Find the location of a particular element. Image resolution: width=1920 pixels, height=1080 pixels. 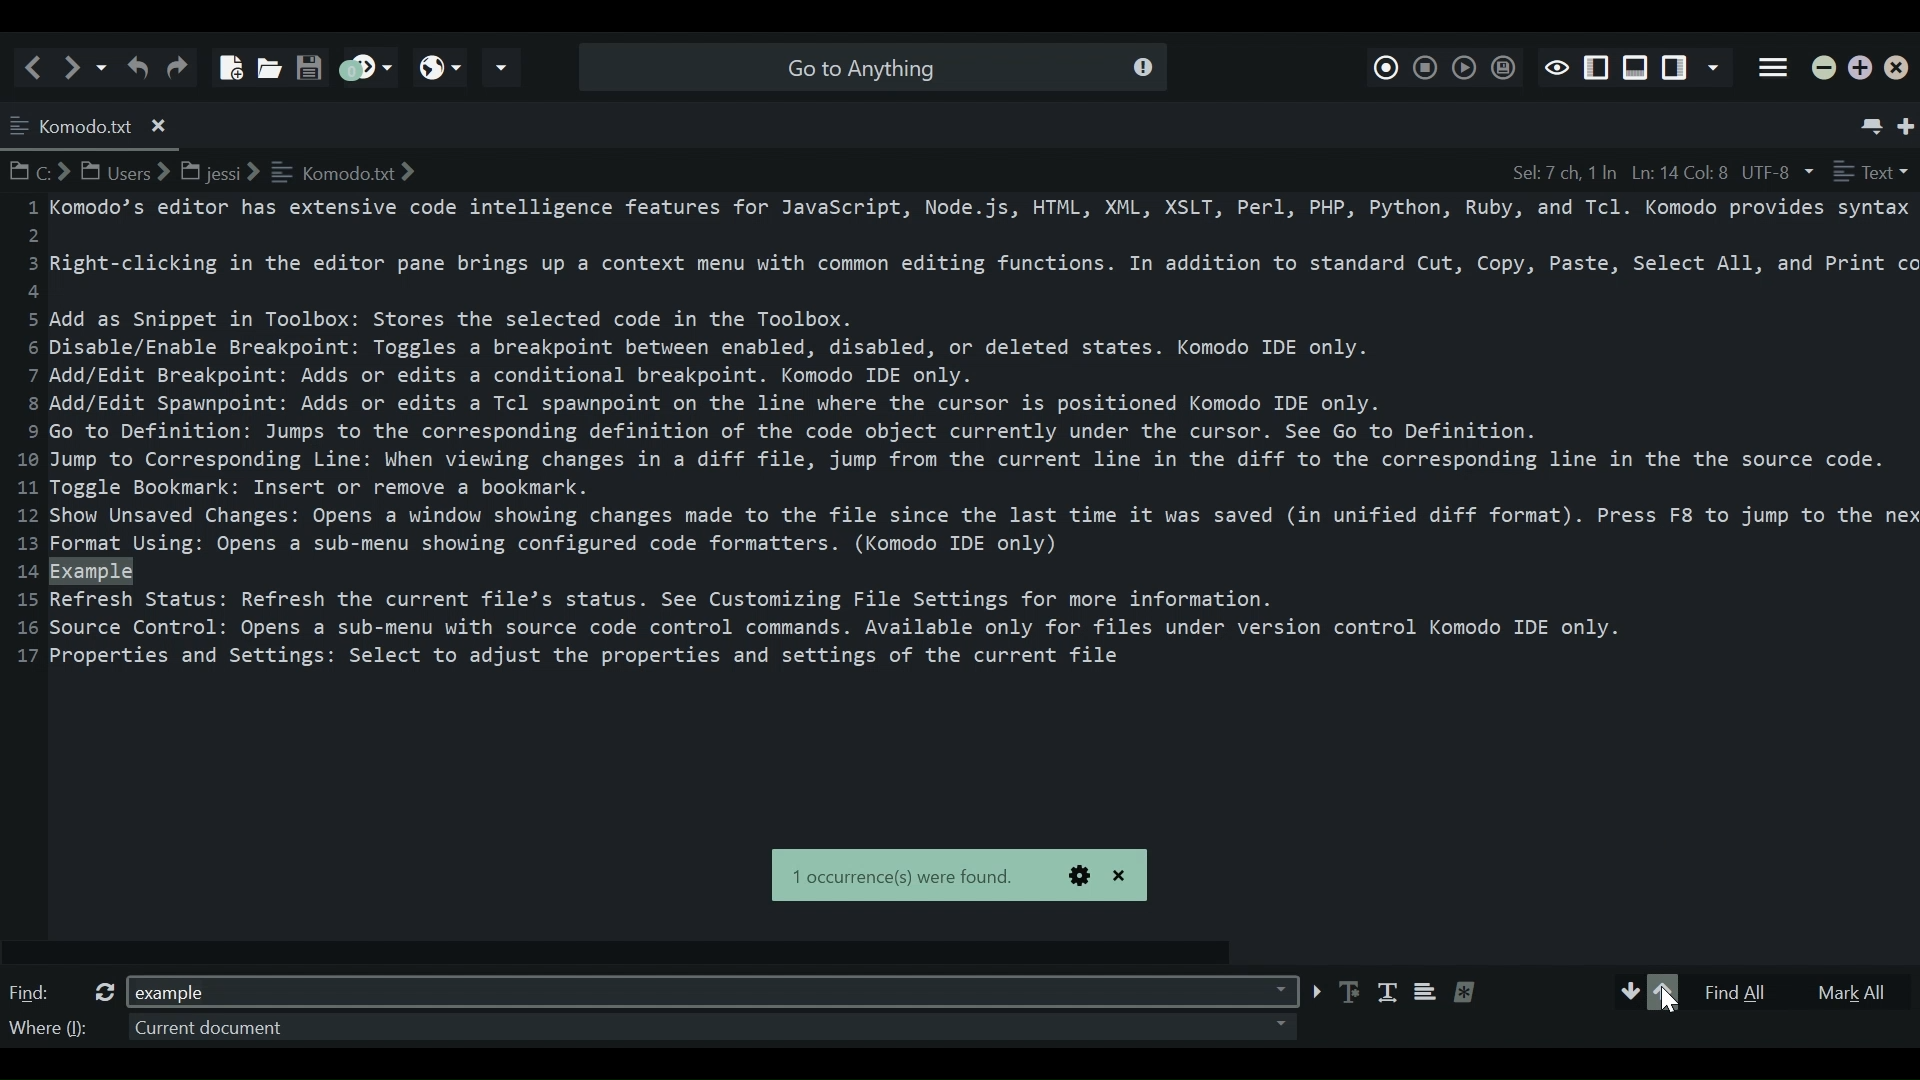

Jump to next syntax checking result is located at coordinates (364, 67).